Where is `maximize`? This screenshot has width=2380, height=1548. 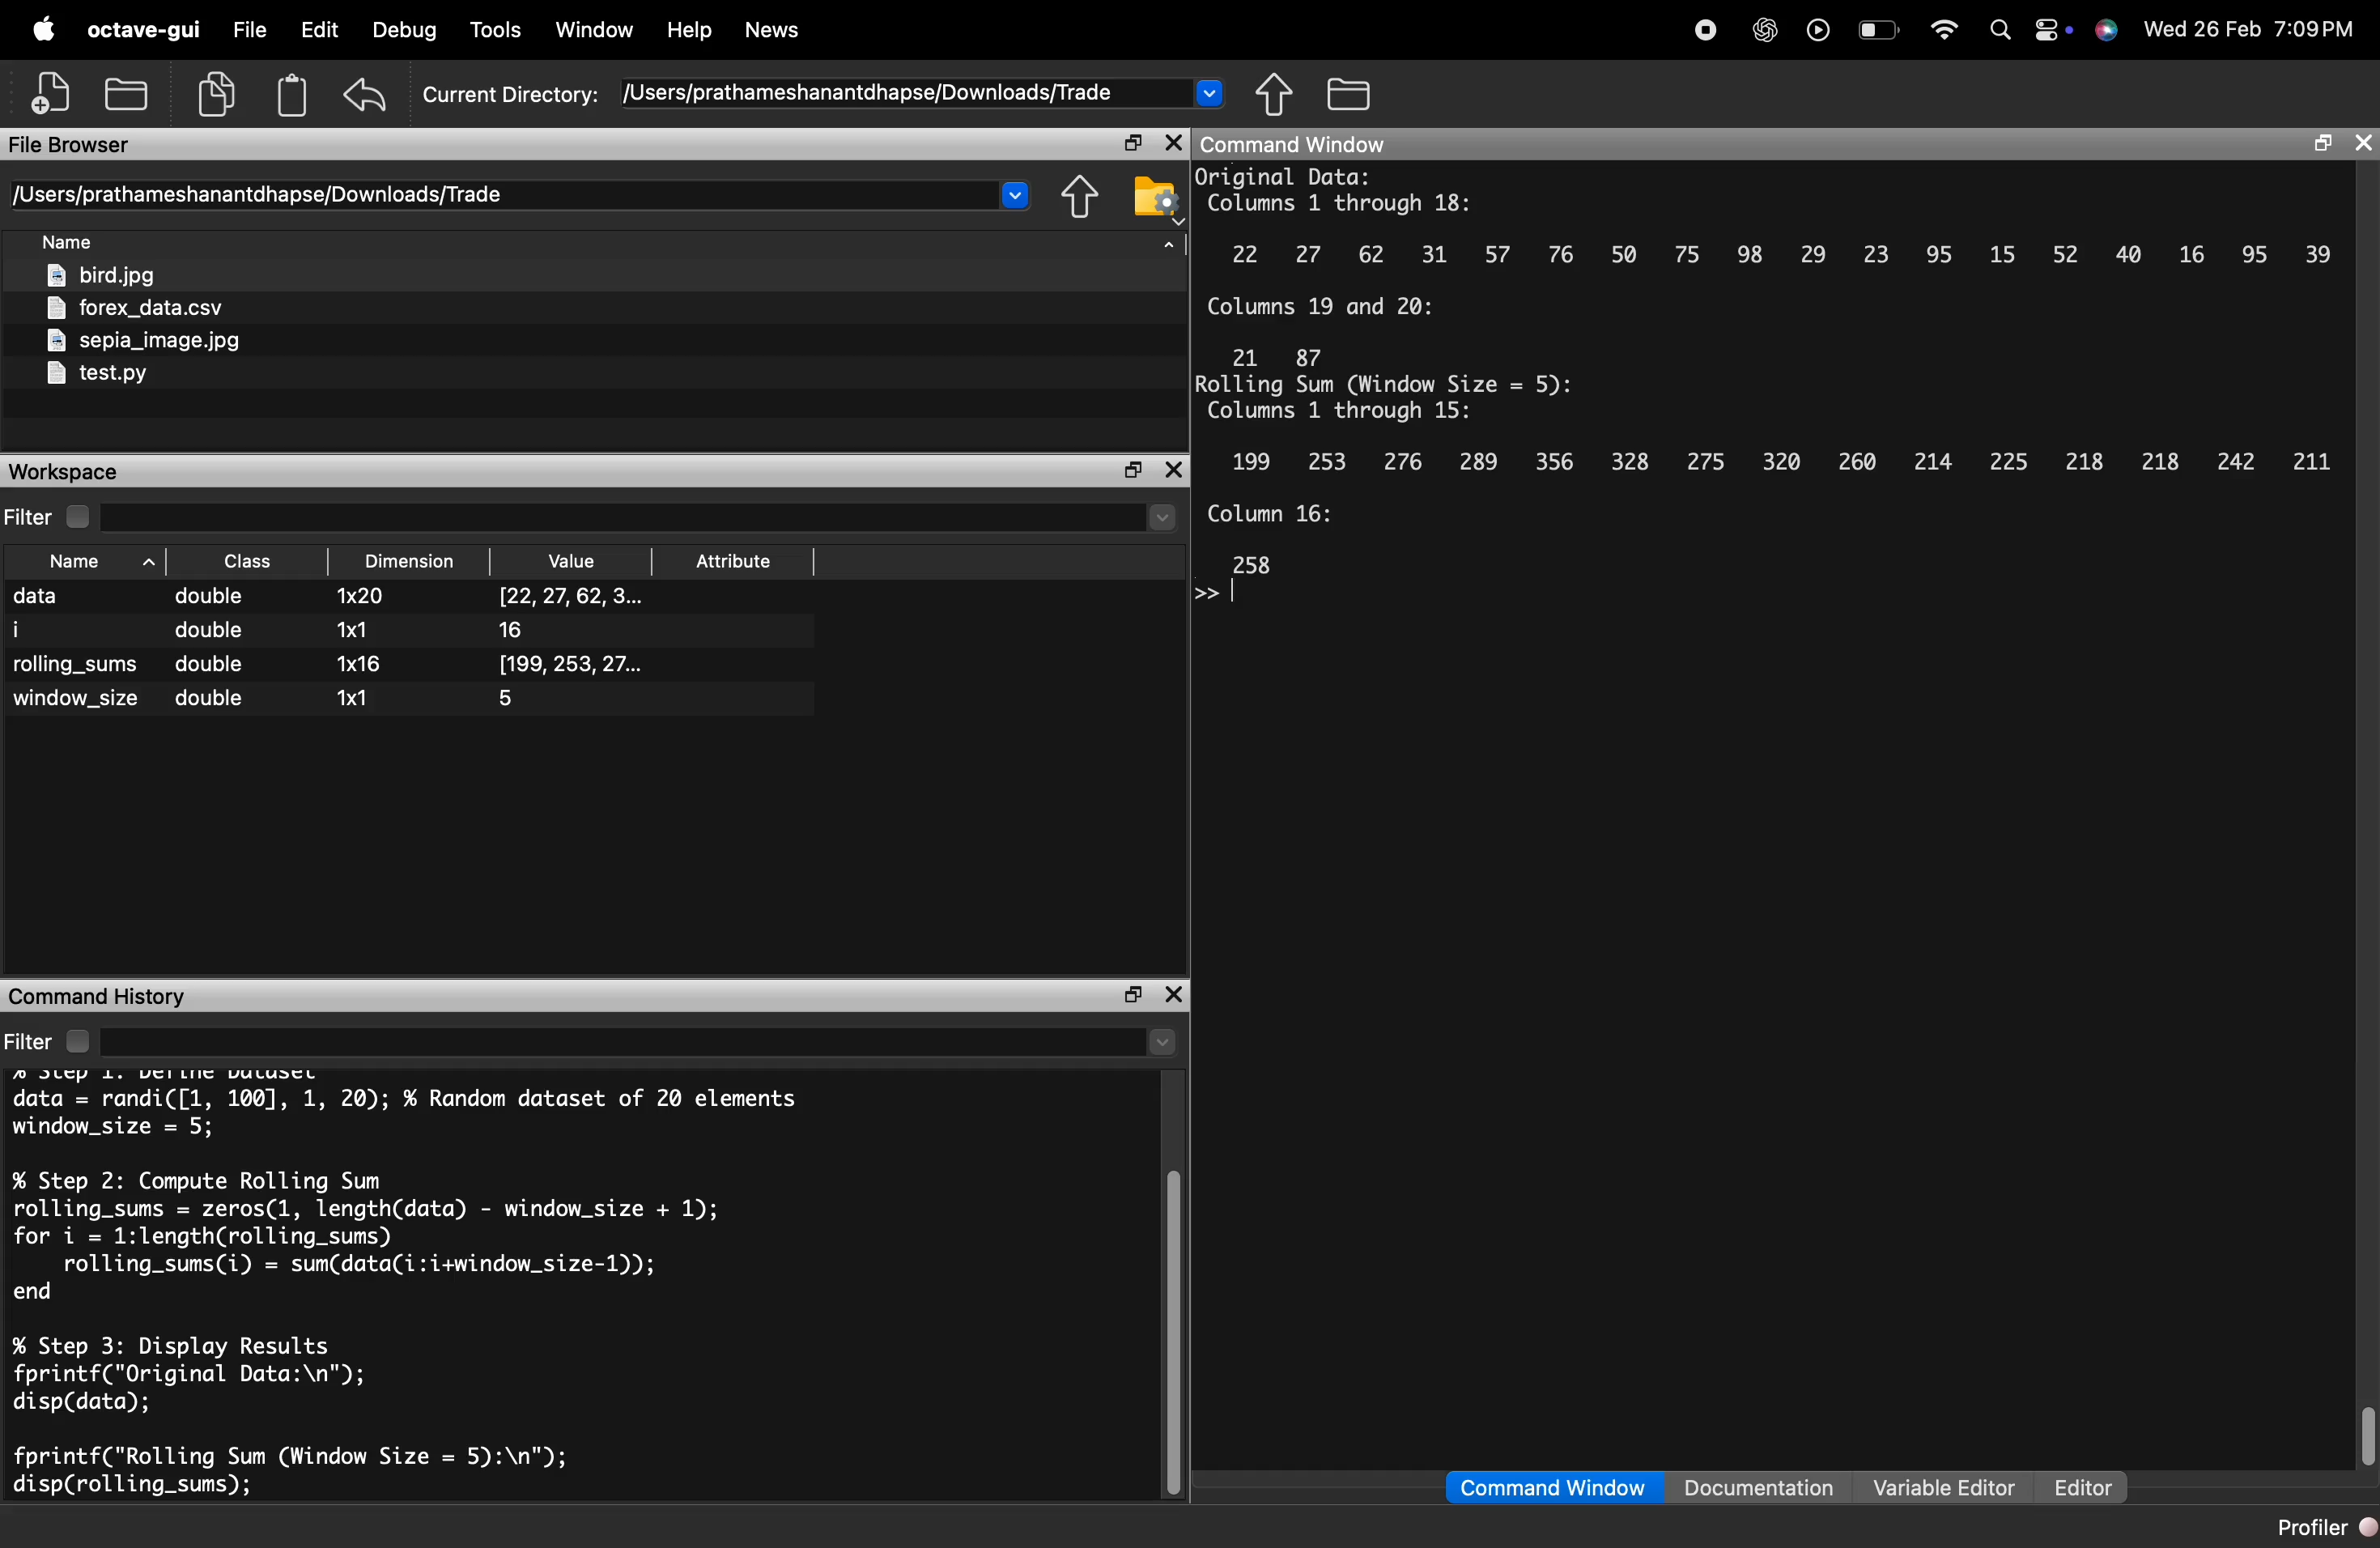
maximize is located at coordinates (1133, 470).